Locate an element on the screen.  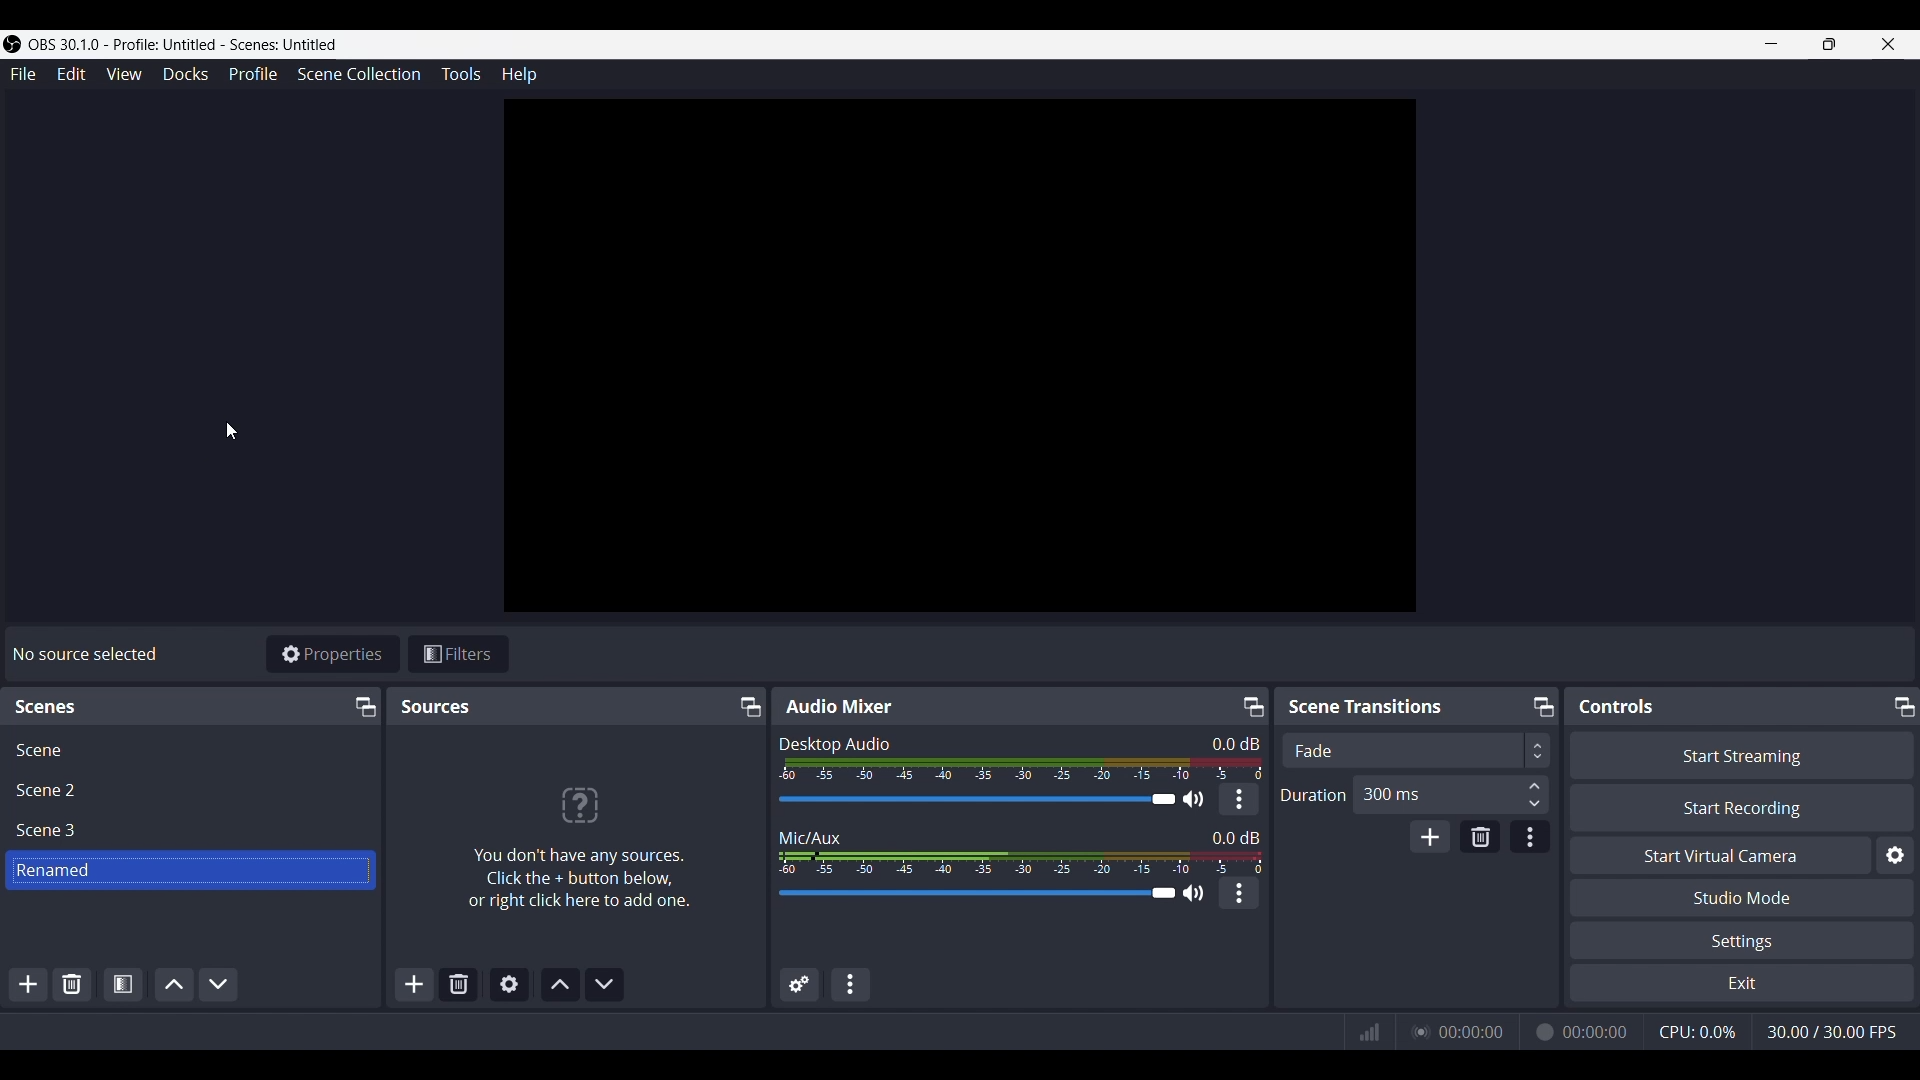
configure virtual camera is located at coordinates (1894, 856).